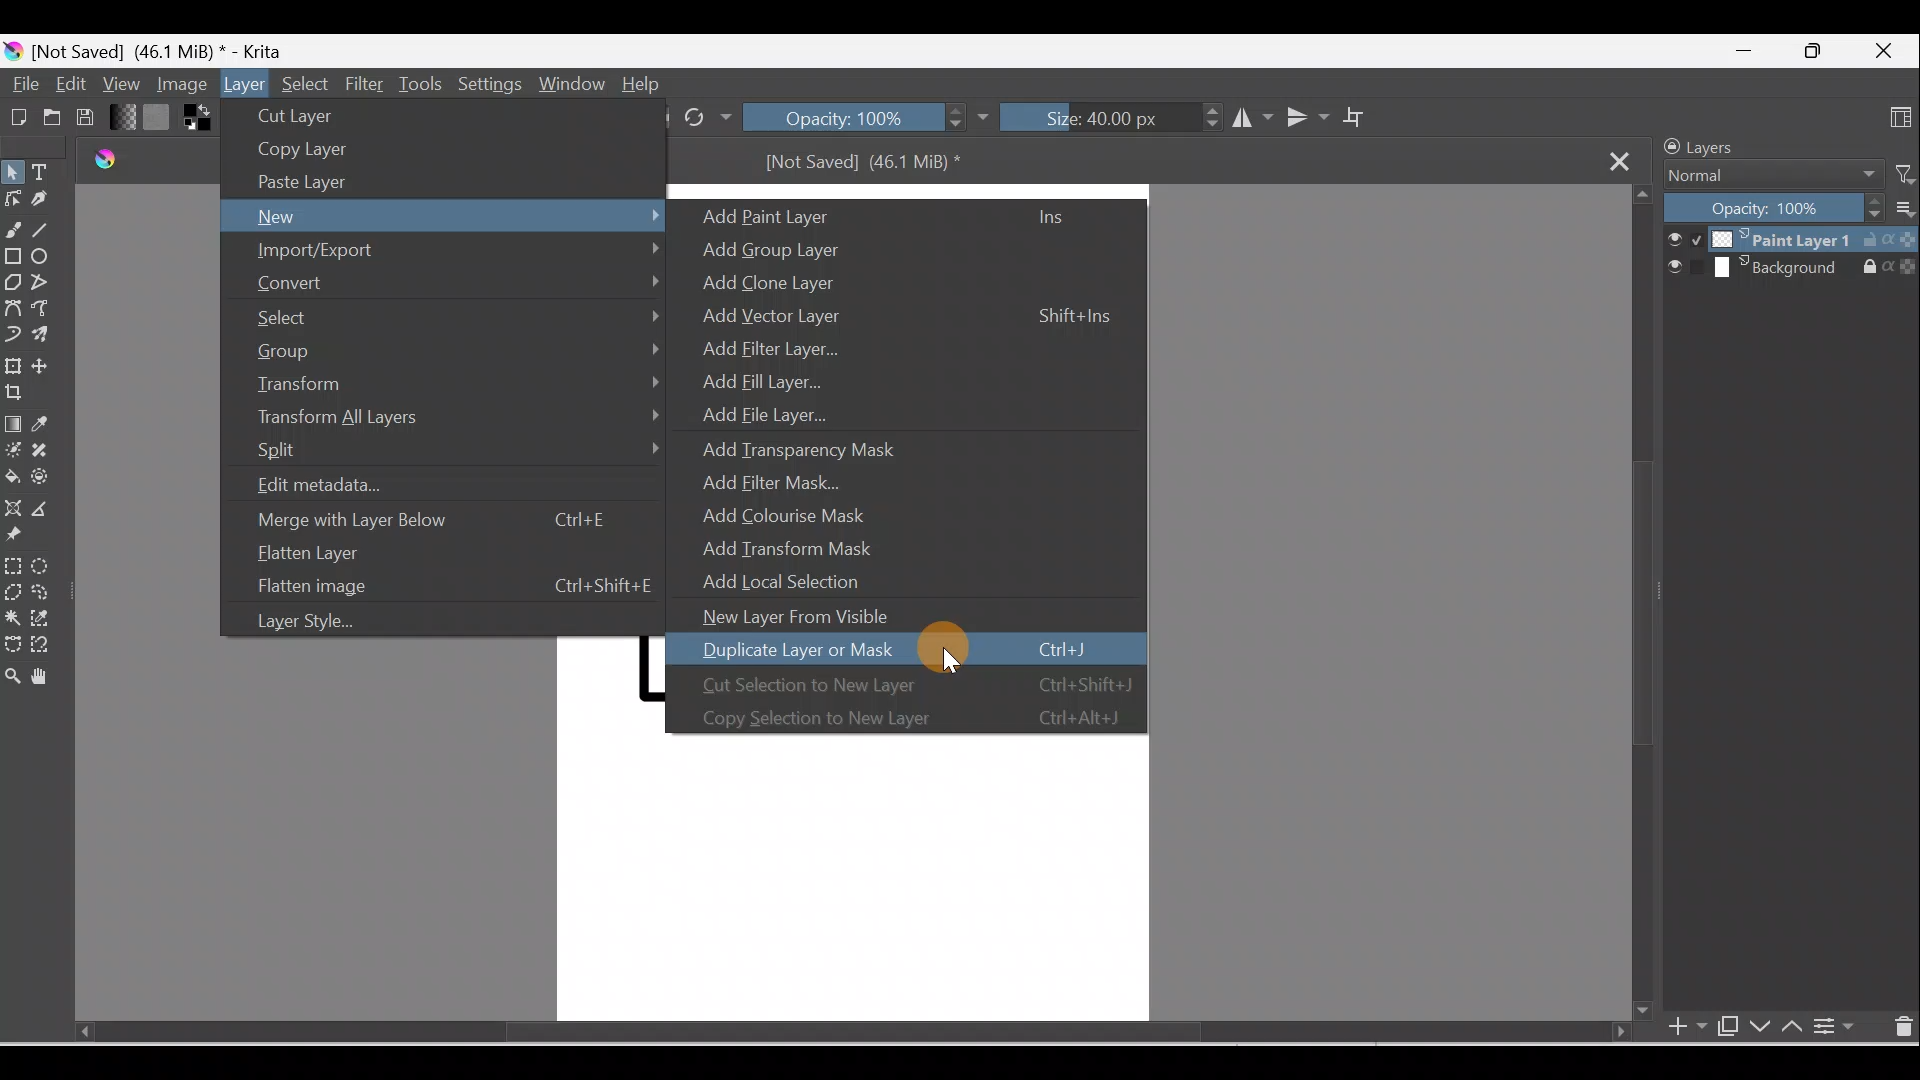 The image size is (1920, 1080). What do you see at coordinates (785, 480) in the screenshot?
I see `Add filter mask` at bounding box center [785, 480].